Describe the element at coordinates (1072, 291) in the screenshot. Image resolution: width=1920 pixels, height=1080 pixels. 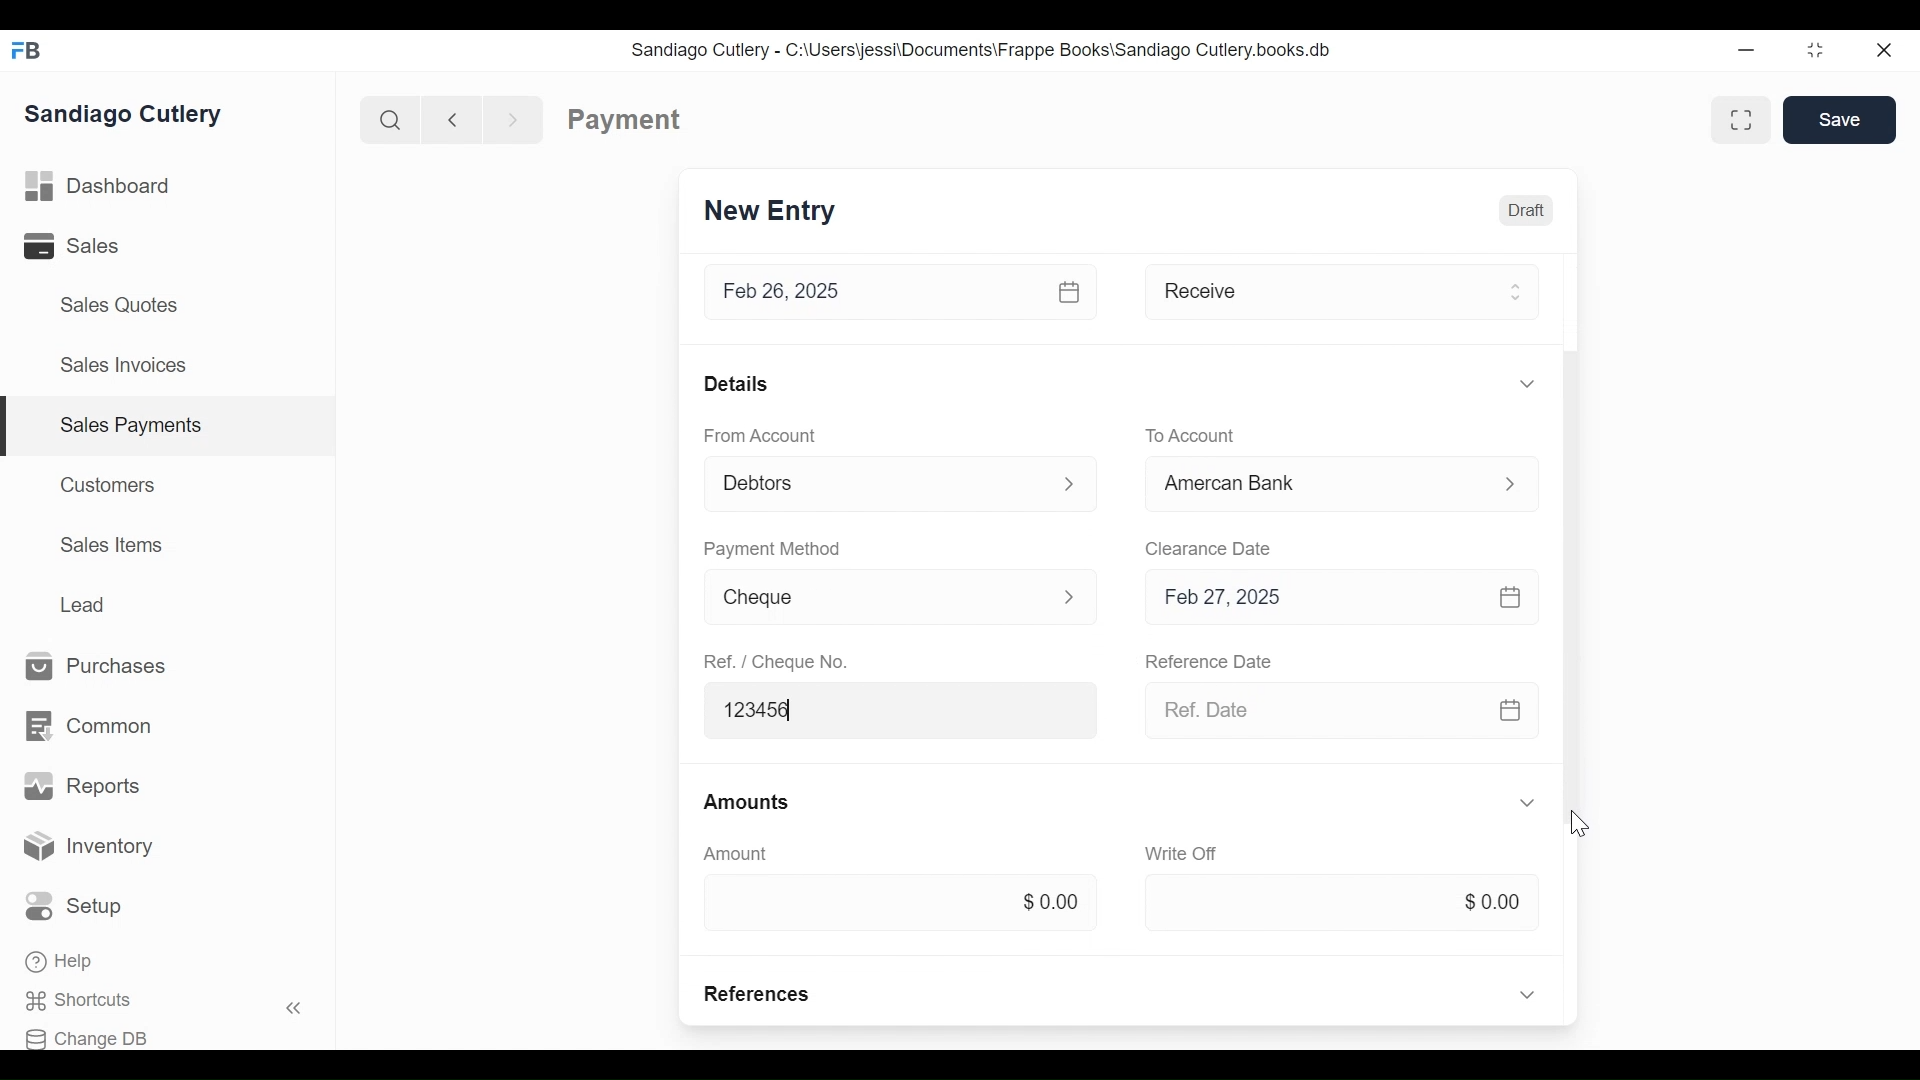
I see `Calendar` at that location.